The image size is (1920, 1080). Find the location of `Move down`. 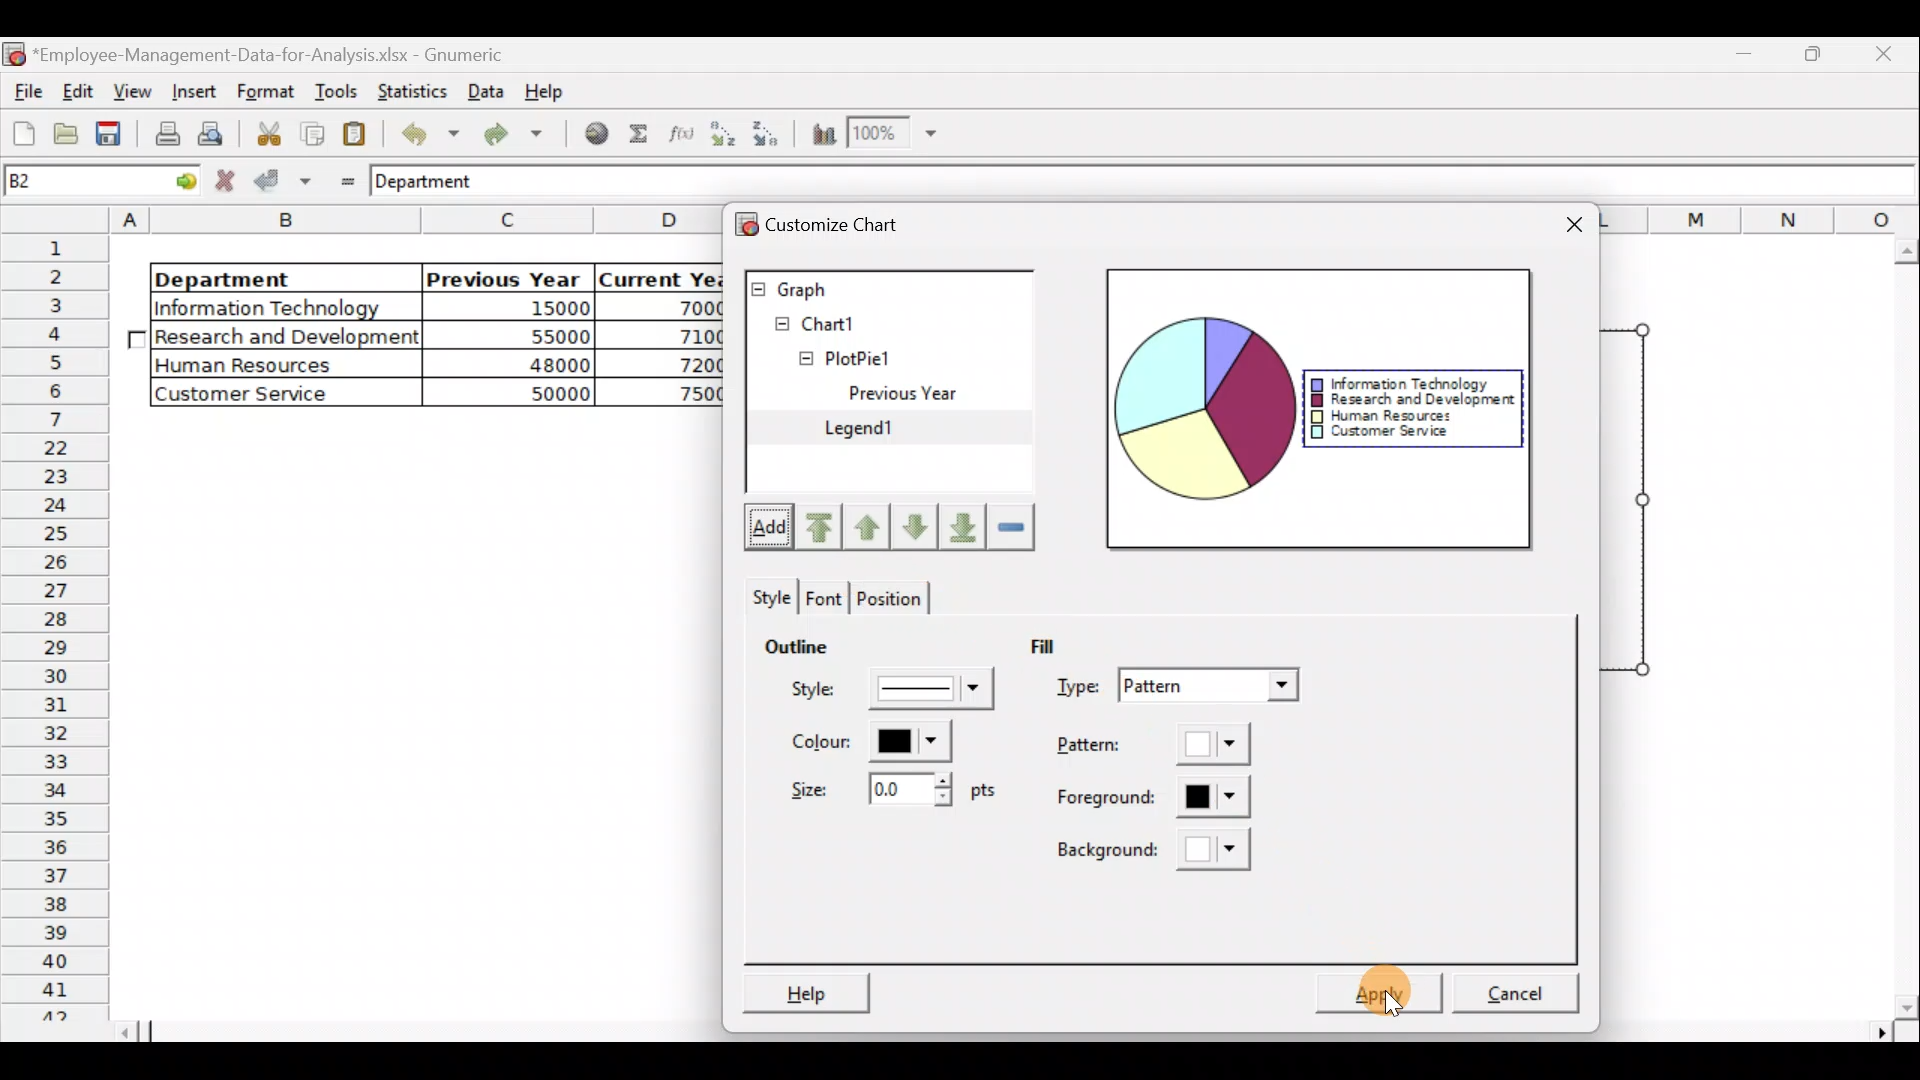

Move down is located at coordinates (914, 527).